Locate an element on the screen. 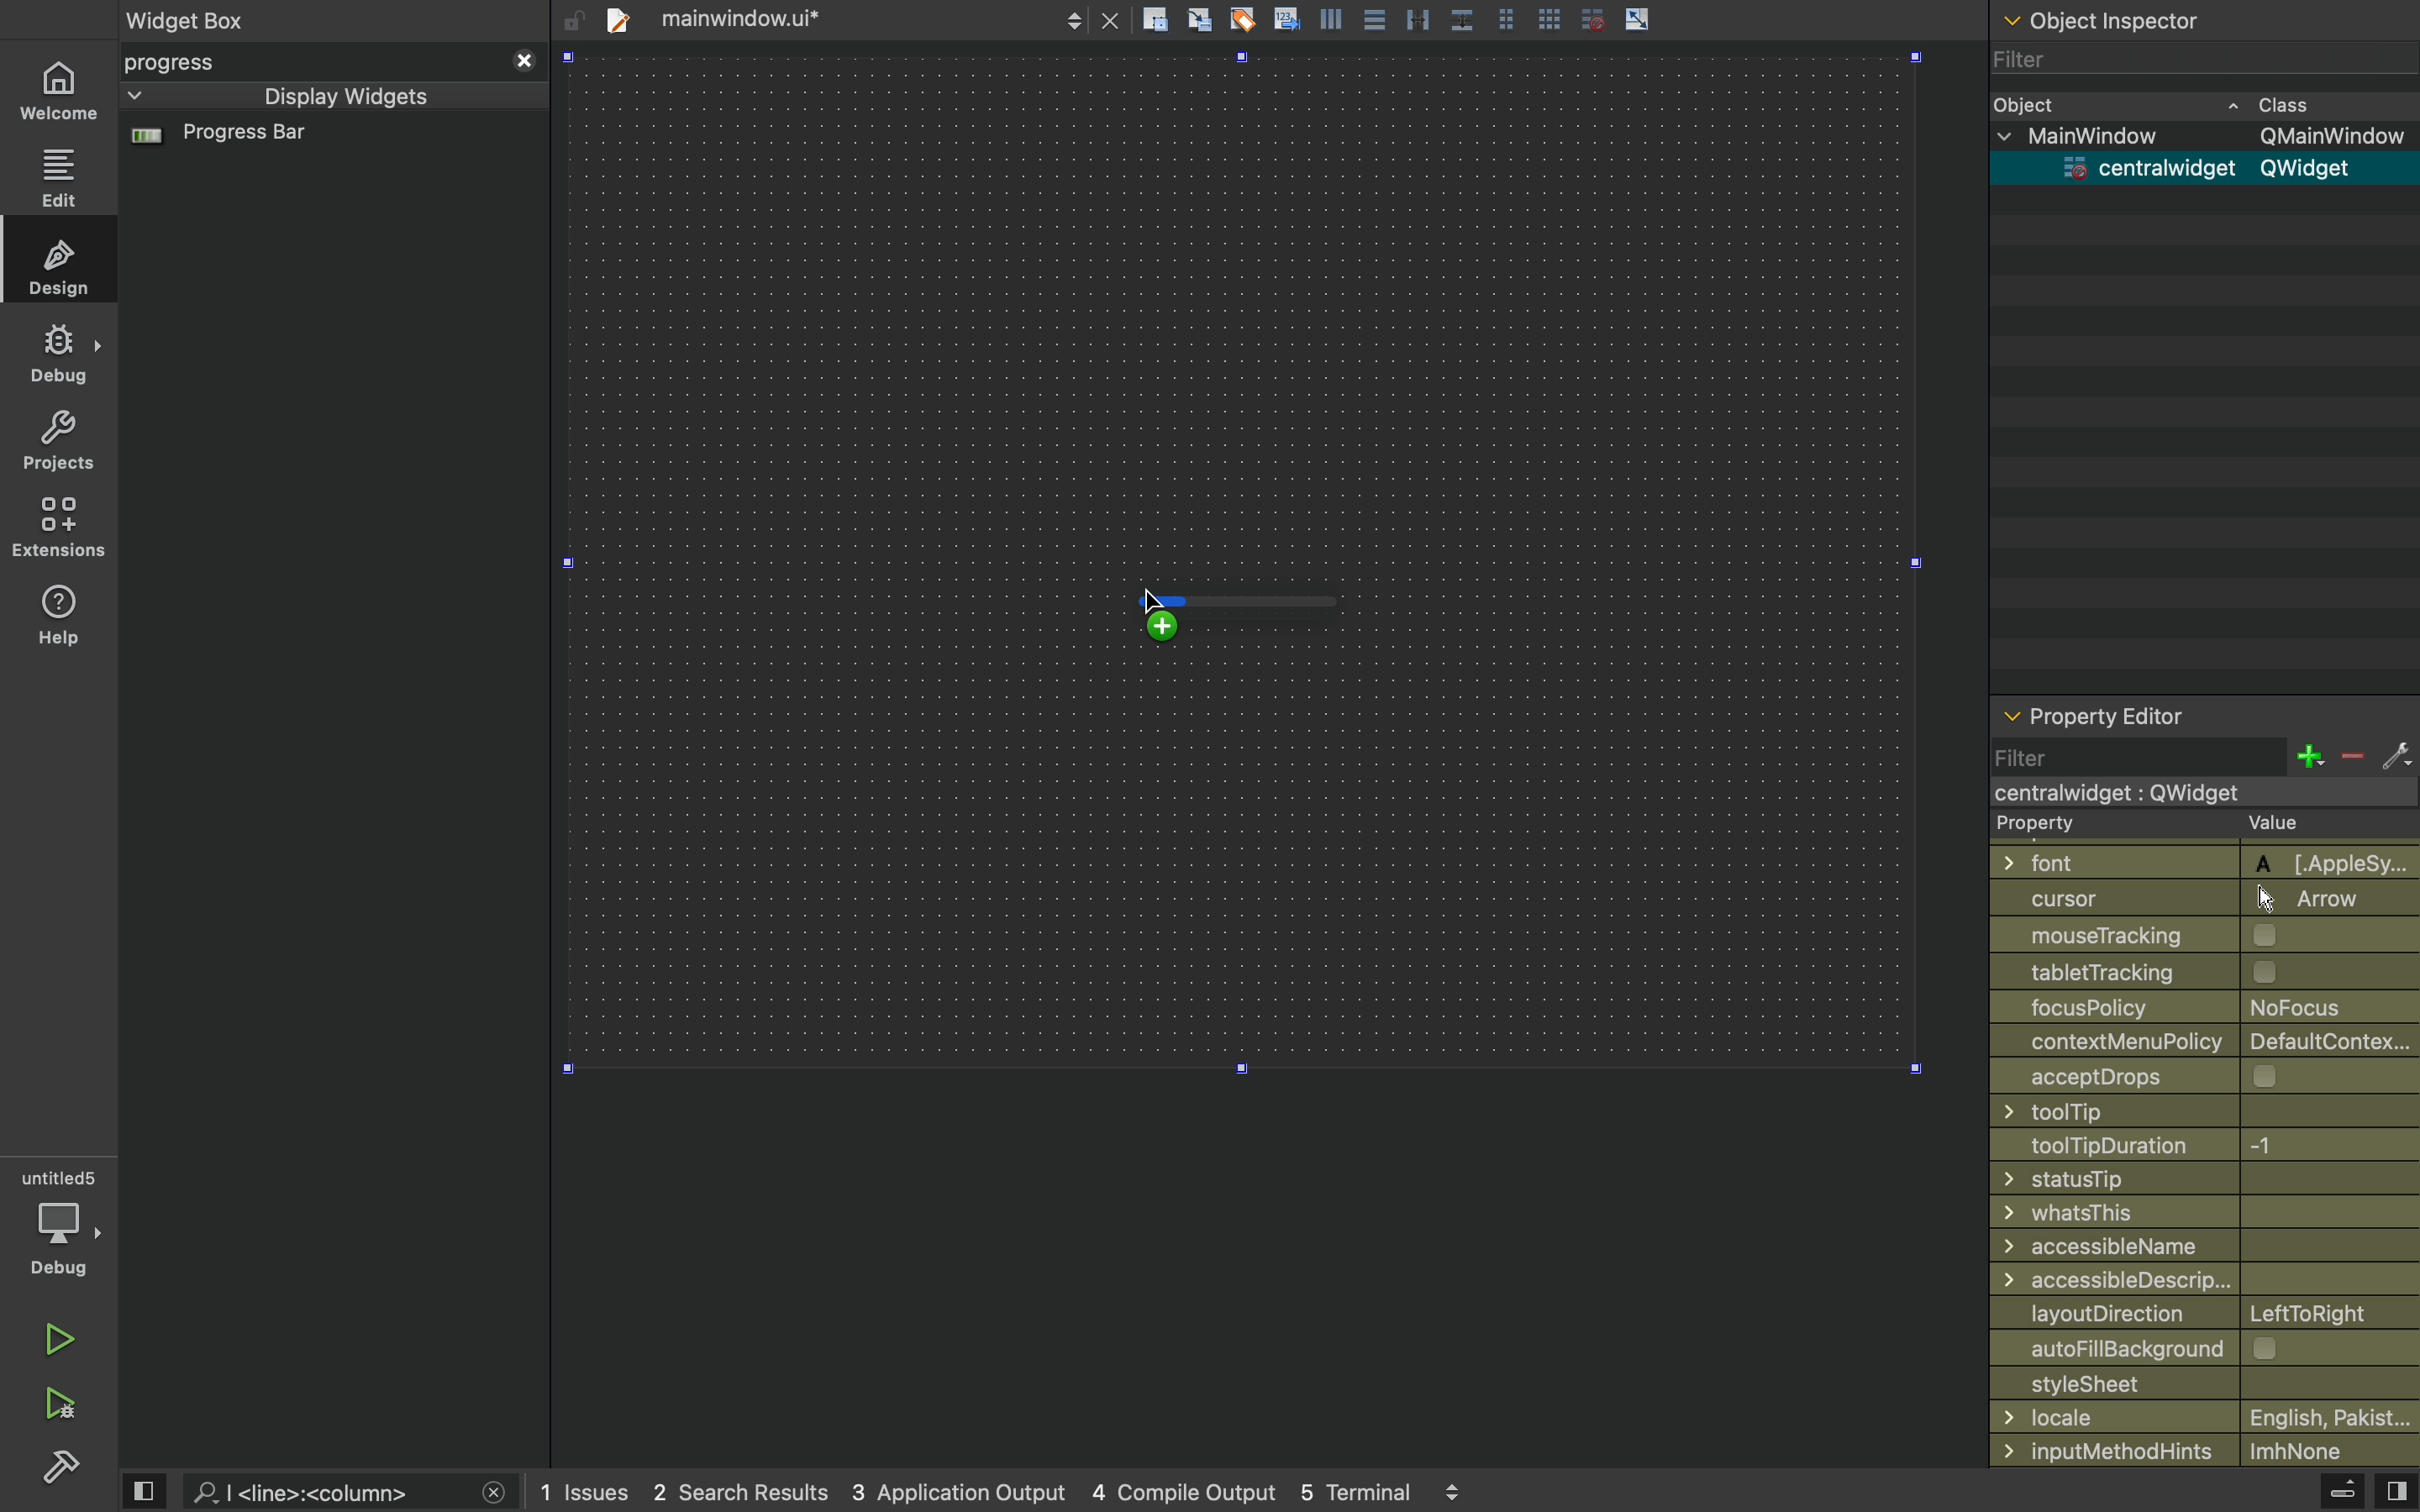  whatisthis is located at coordinates (2188, 1214).